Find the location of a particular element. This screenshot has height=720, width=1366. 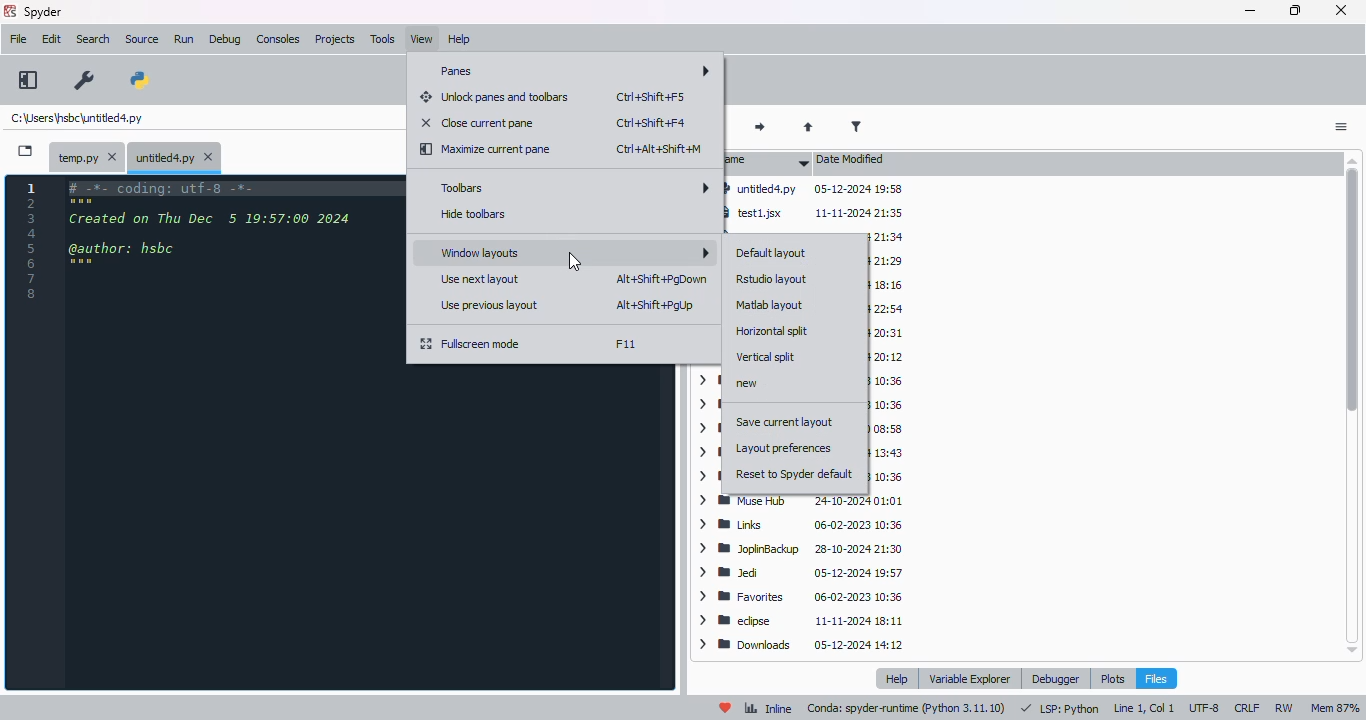

PYTHONPATH MANAGER is located at coordinates (140, 82).